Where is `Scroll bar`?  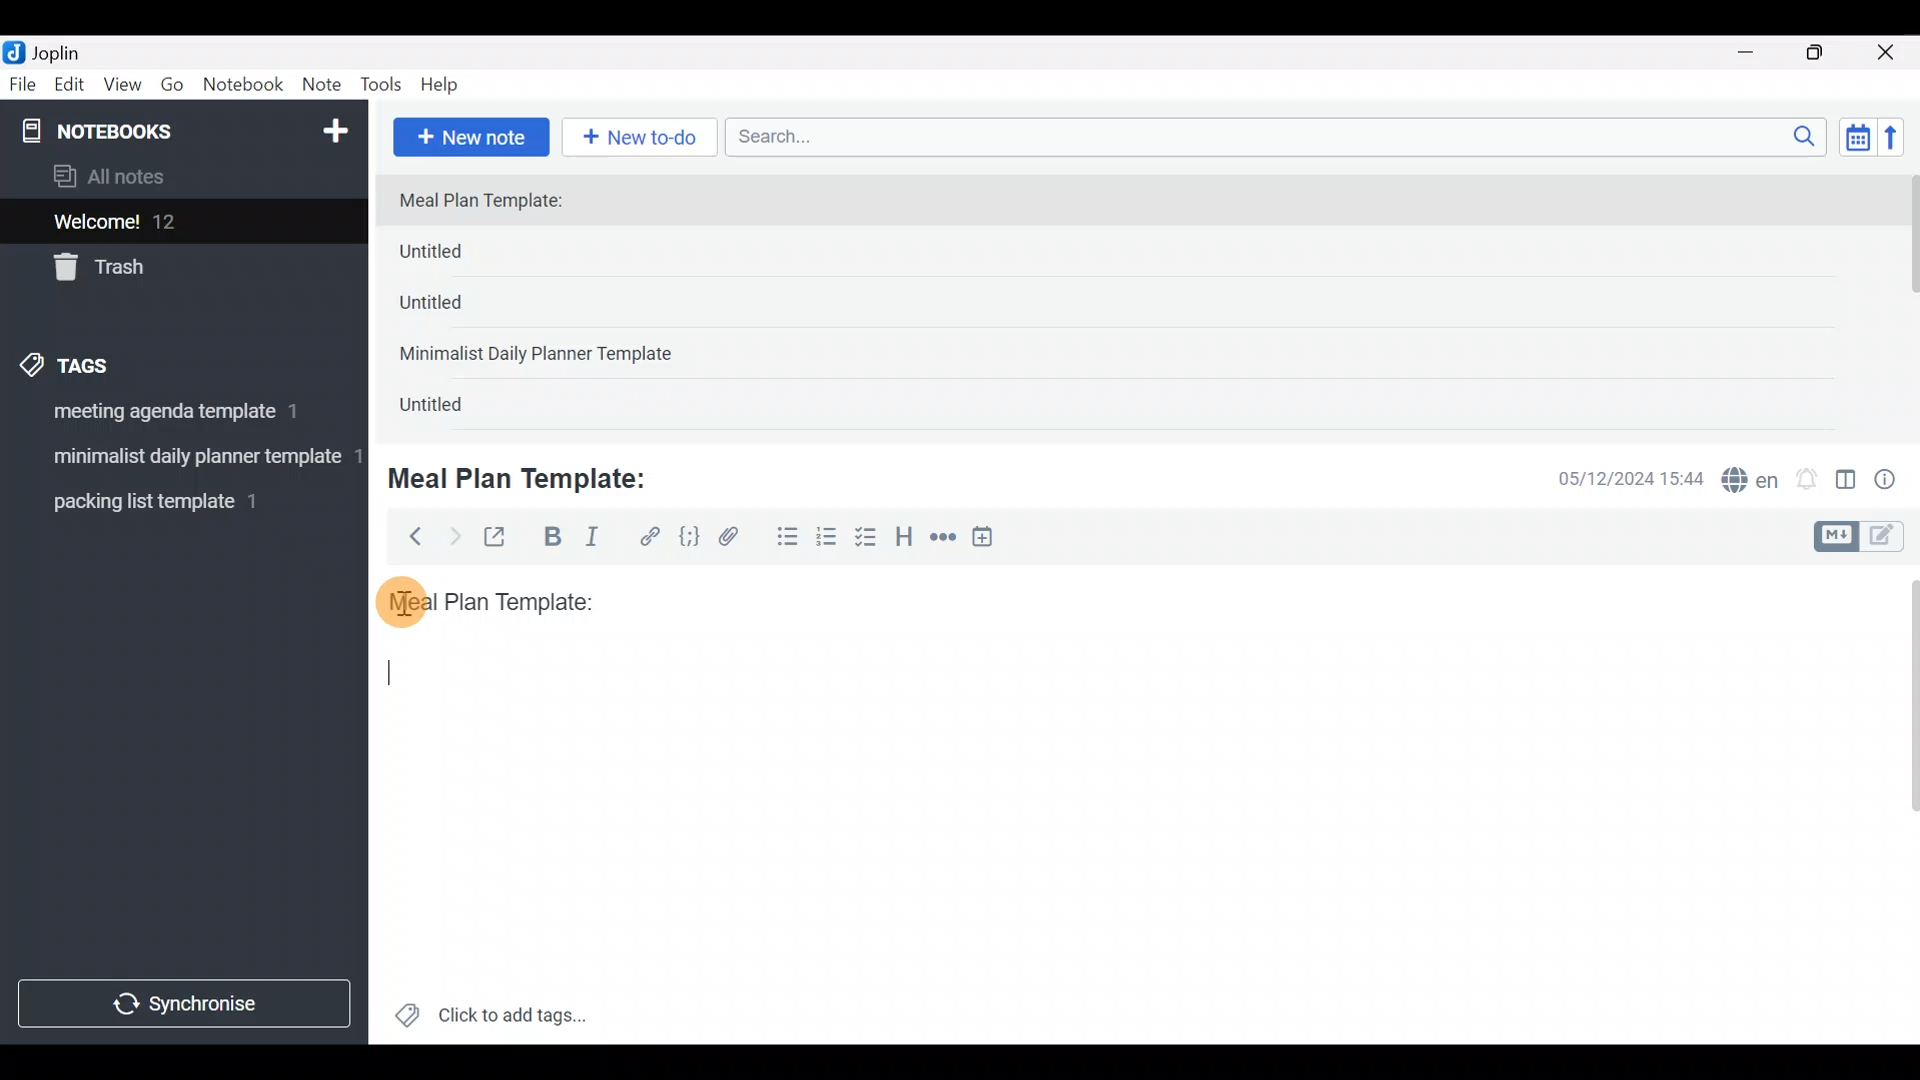 Scroll bar is located at coordinates (1908, 302).